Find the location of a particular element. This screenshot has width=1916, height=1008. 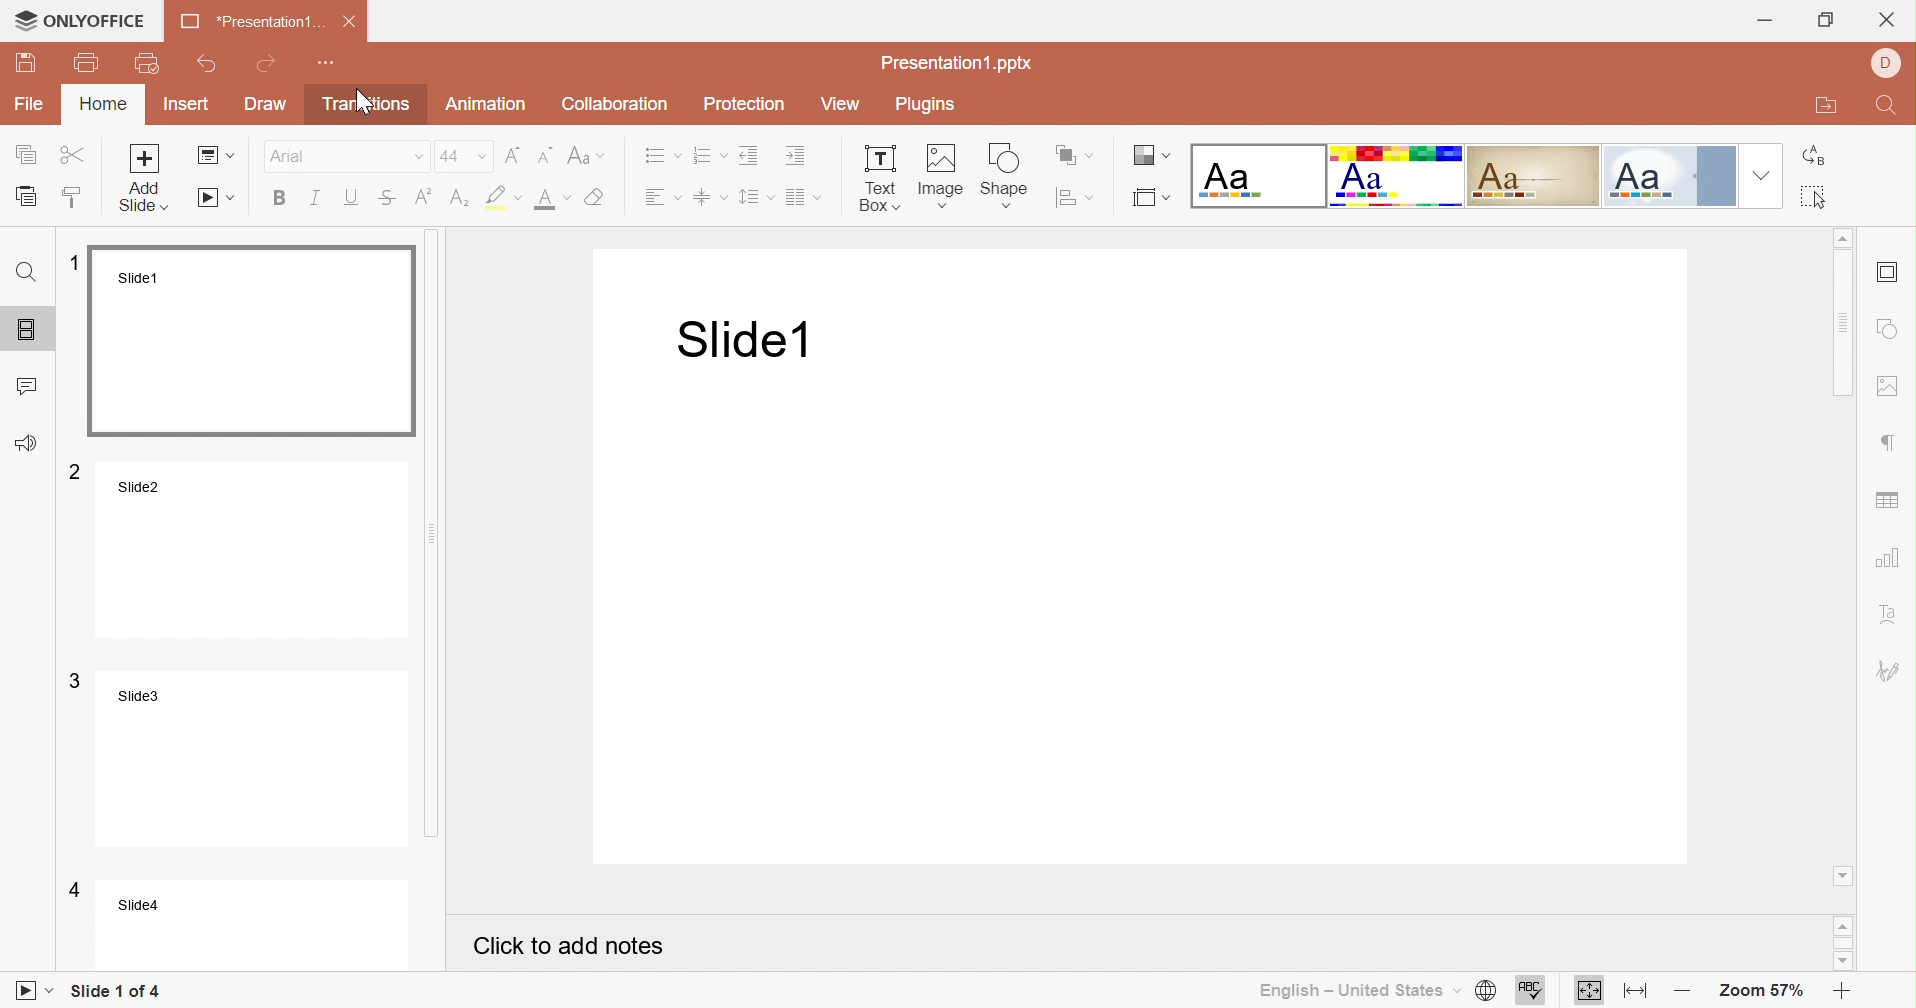

Scroll down is located at coordinates (1848, 965).